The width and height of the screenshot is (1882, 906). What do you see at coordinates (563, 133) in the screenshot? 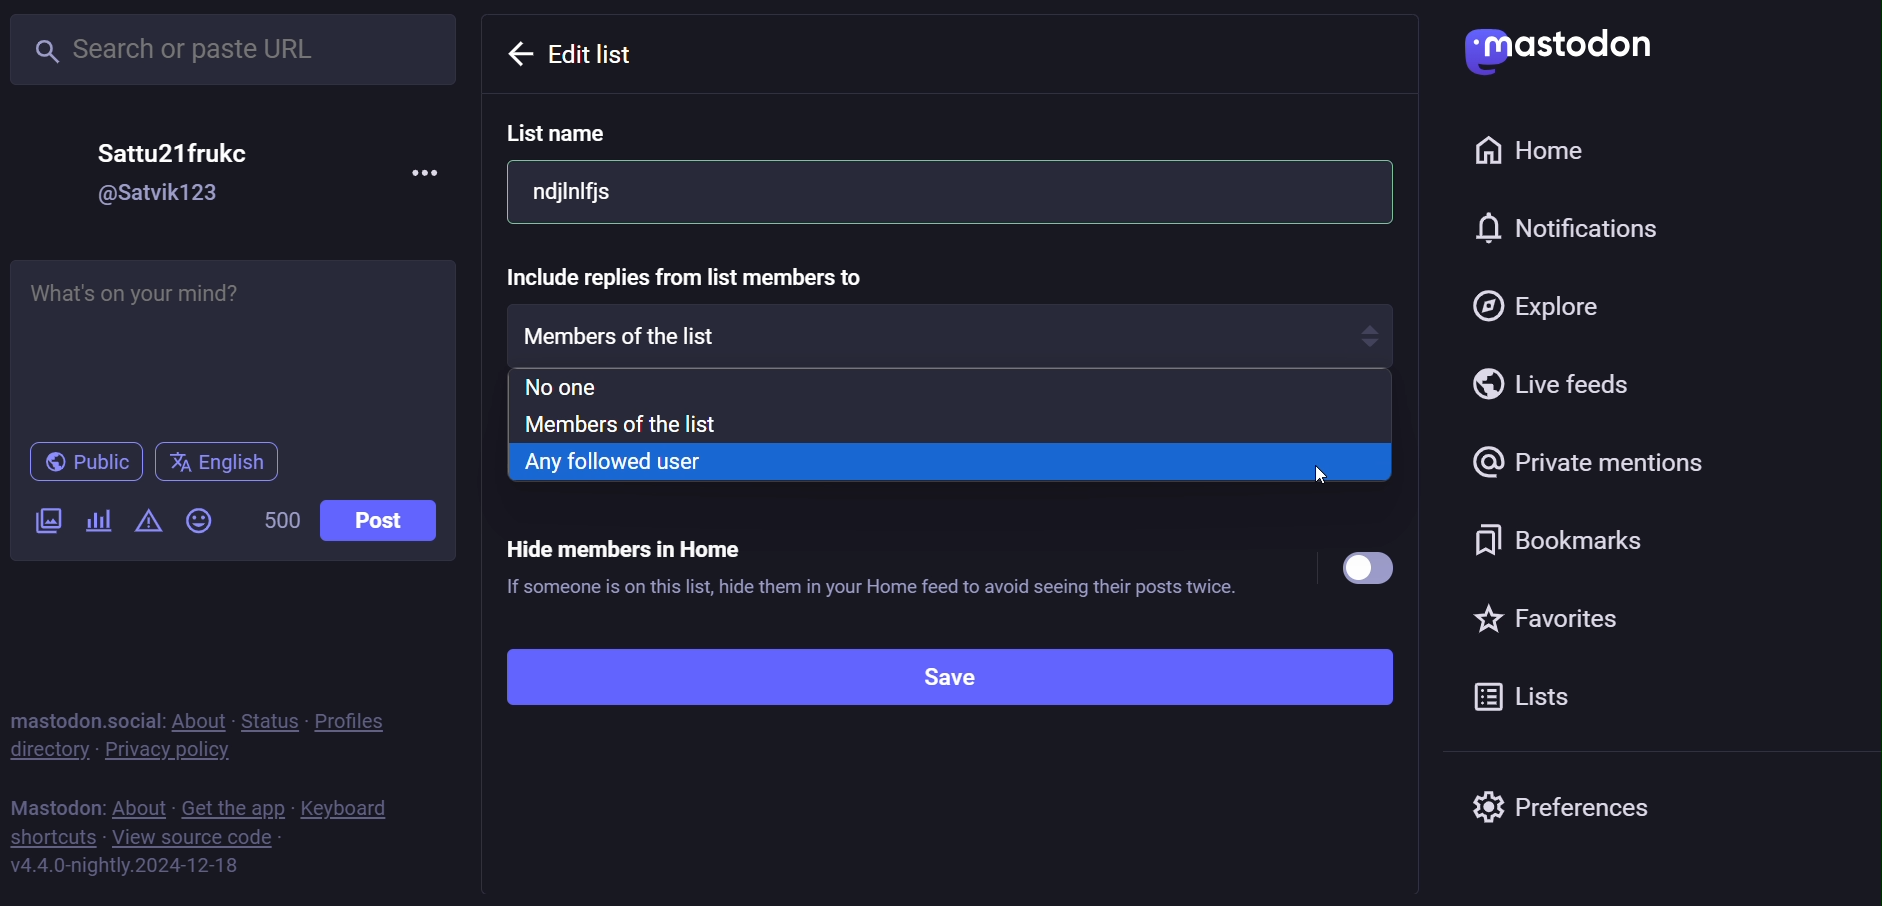
I see `list name` at bounding box center [563, 133].